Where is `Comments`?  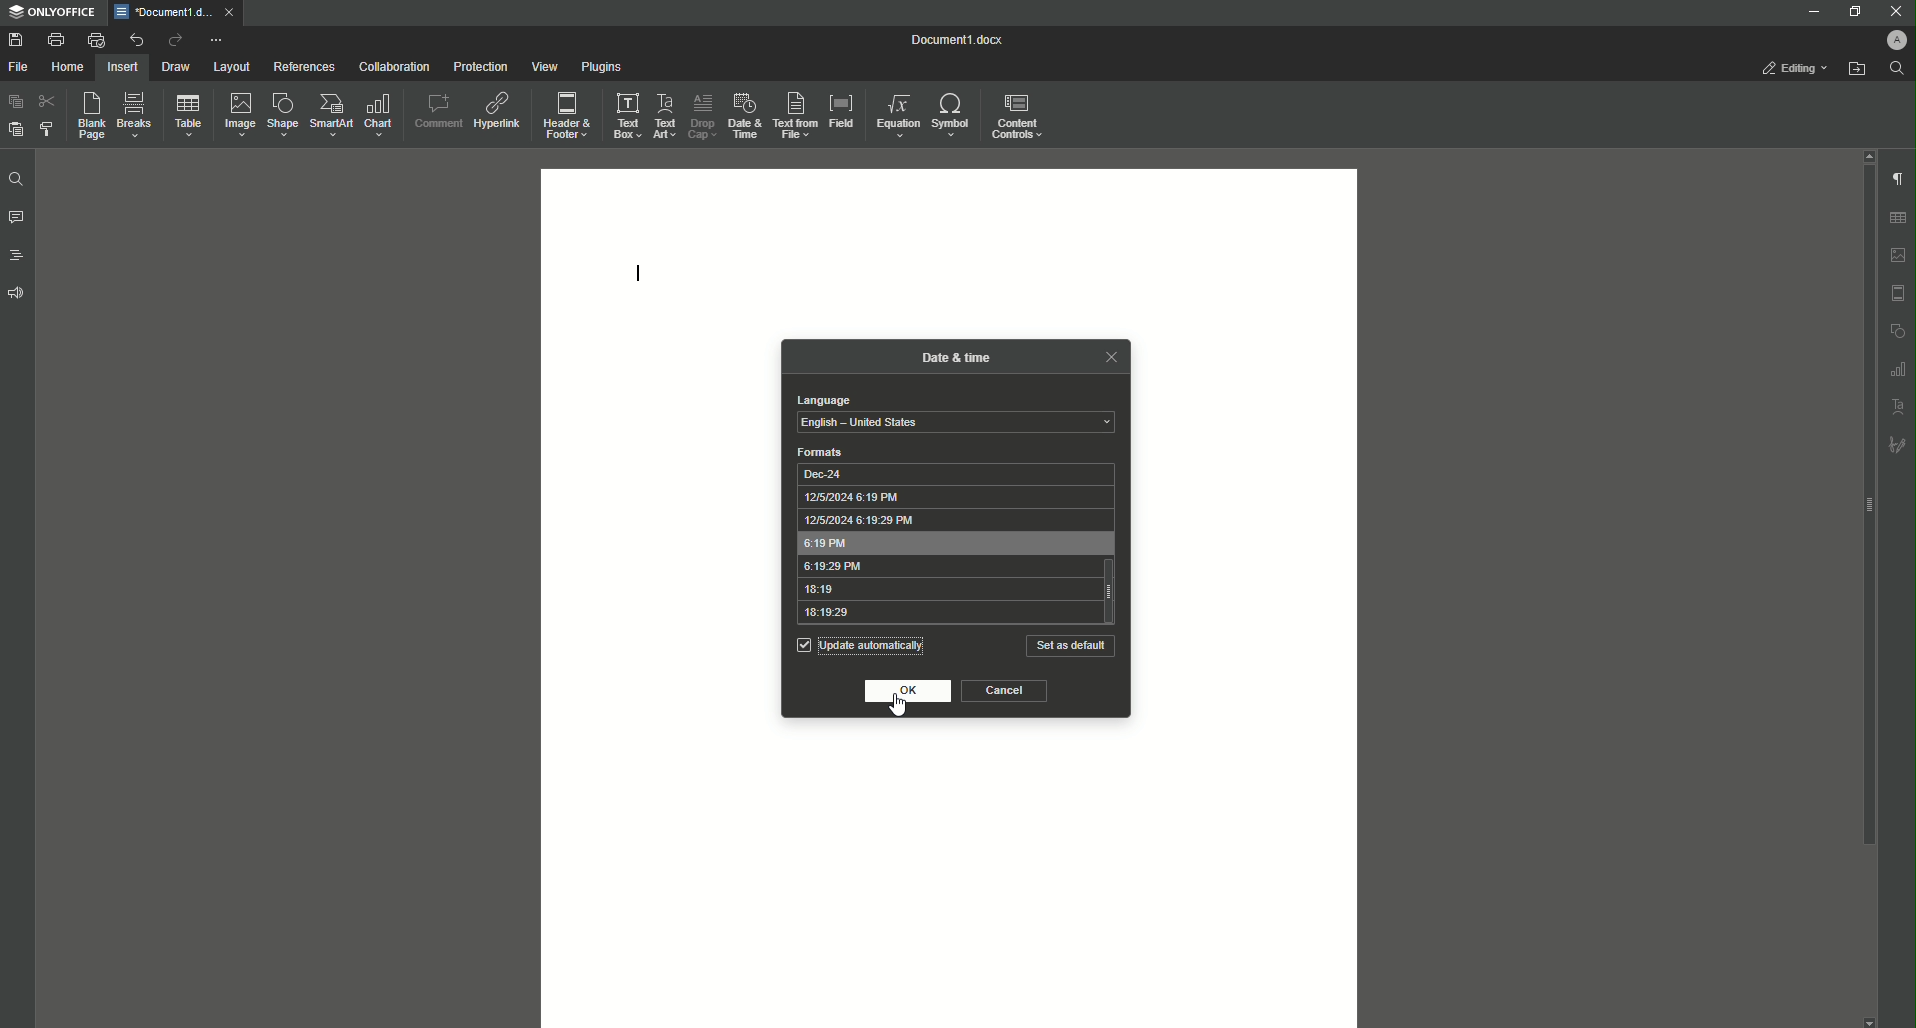 Comments is located at coordinates (16, 218).